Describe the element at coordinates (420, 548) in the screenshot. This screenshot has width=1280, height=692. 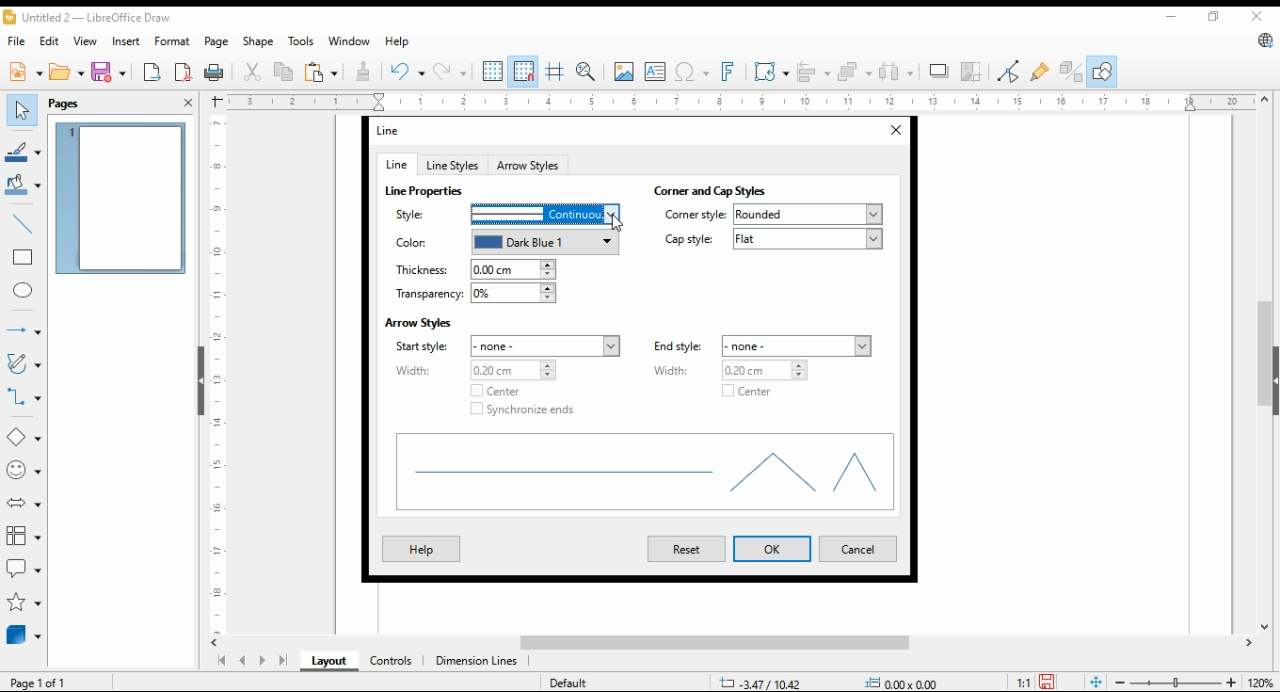
I see `help` at that location.